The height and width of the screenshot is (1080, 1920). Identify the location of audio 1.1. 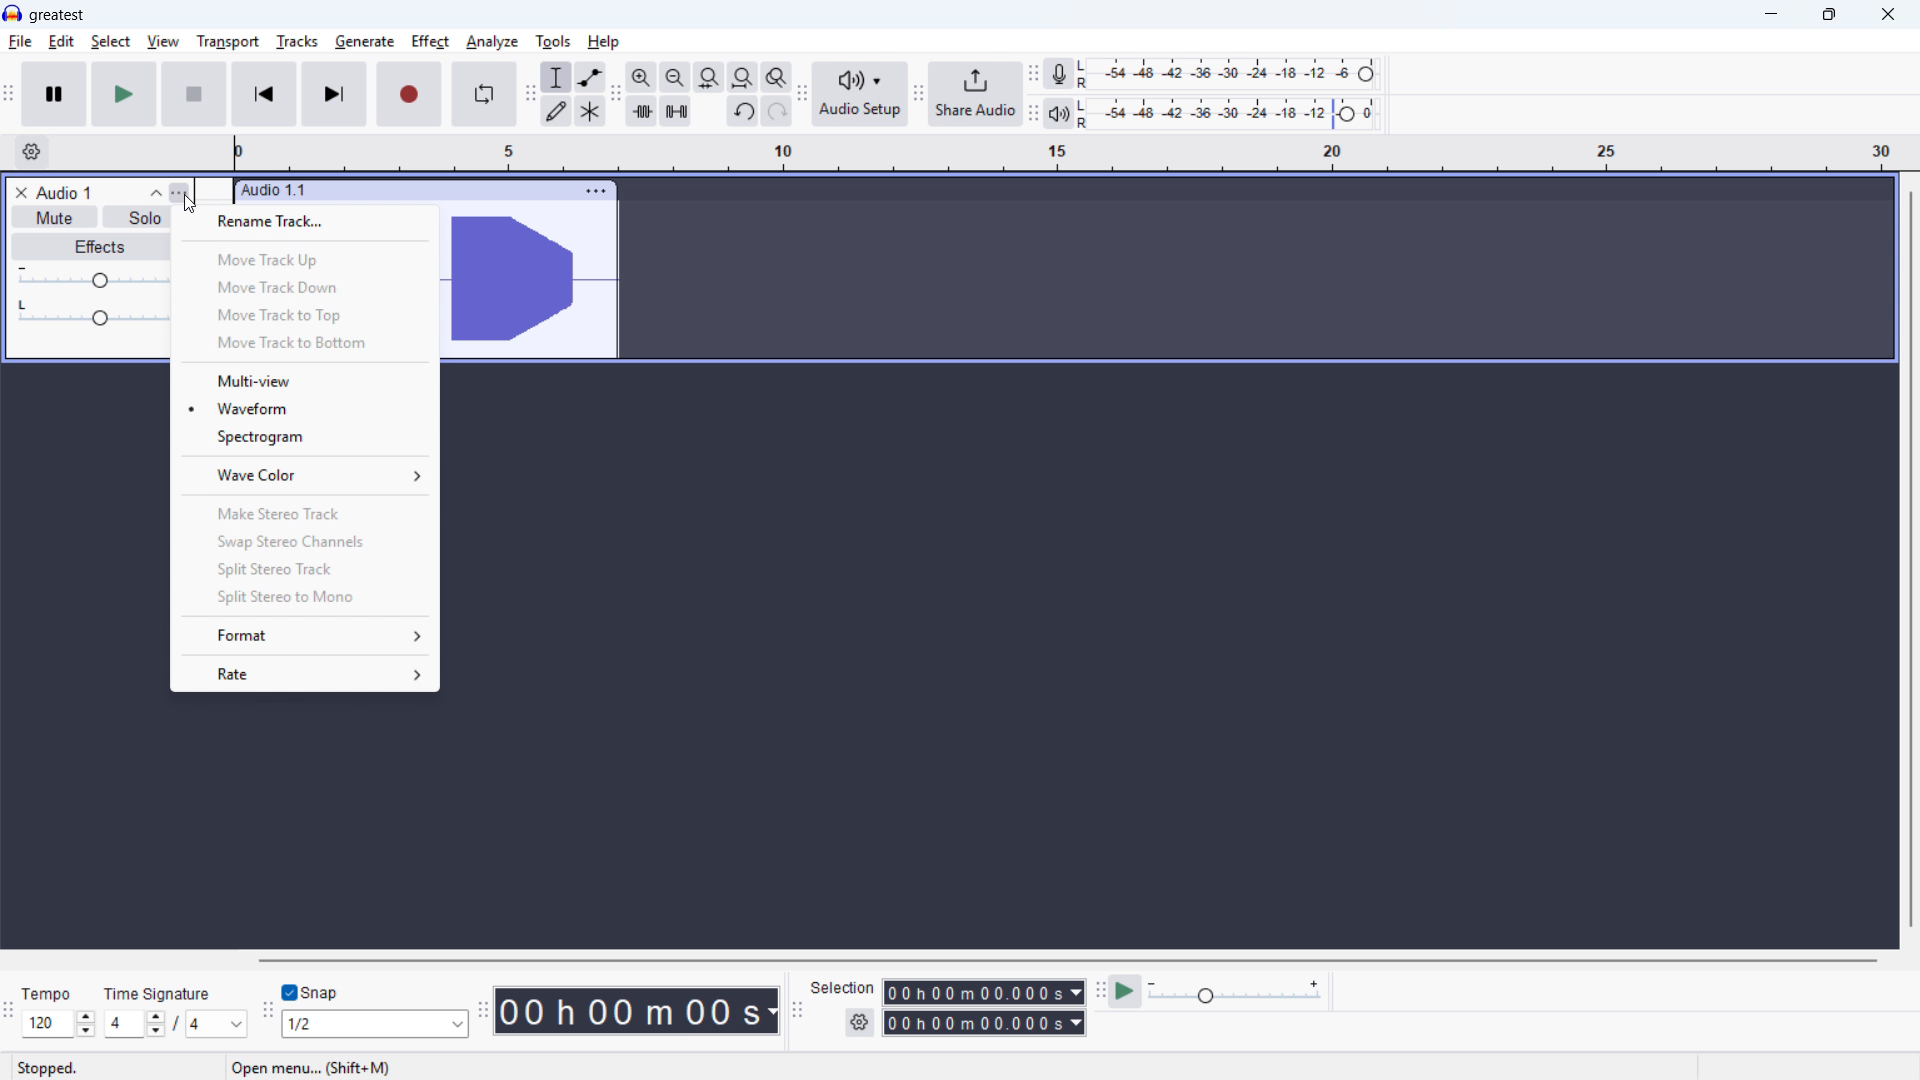
(272, 190).